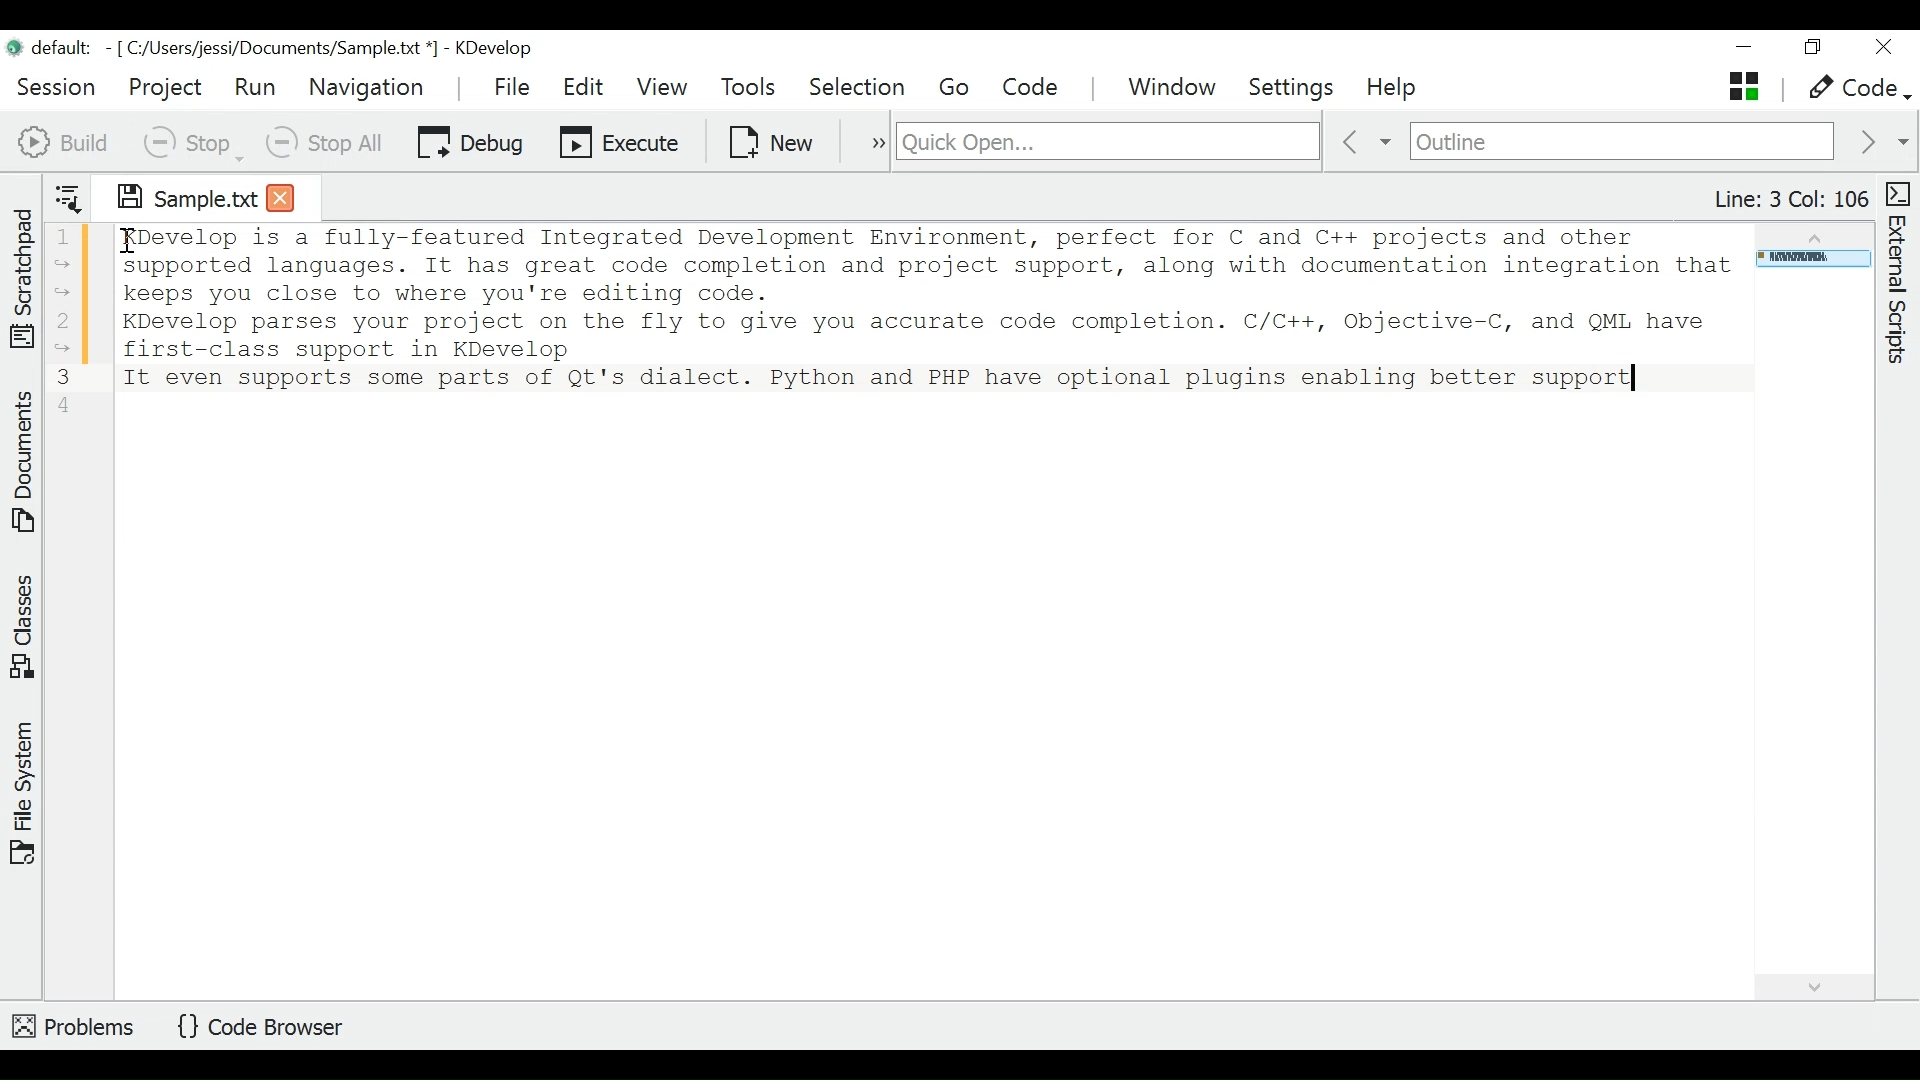 This screenshot has height=1080, width=1920. What do you see at coordinates (662, 87) in the screenshot?
I see `View` at bounding box center [662, 87].